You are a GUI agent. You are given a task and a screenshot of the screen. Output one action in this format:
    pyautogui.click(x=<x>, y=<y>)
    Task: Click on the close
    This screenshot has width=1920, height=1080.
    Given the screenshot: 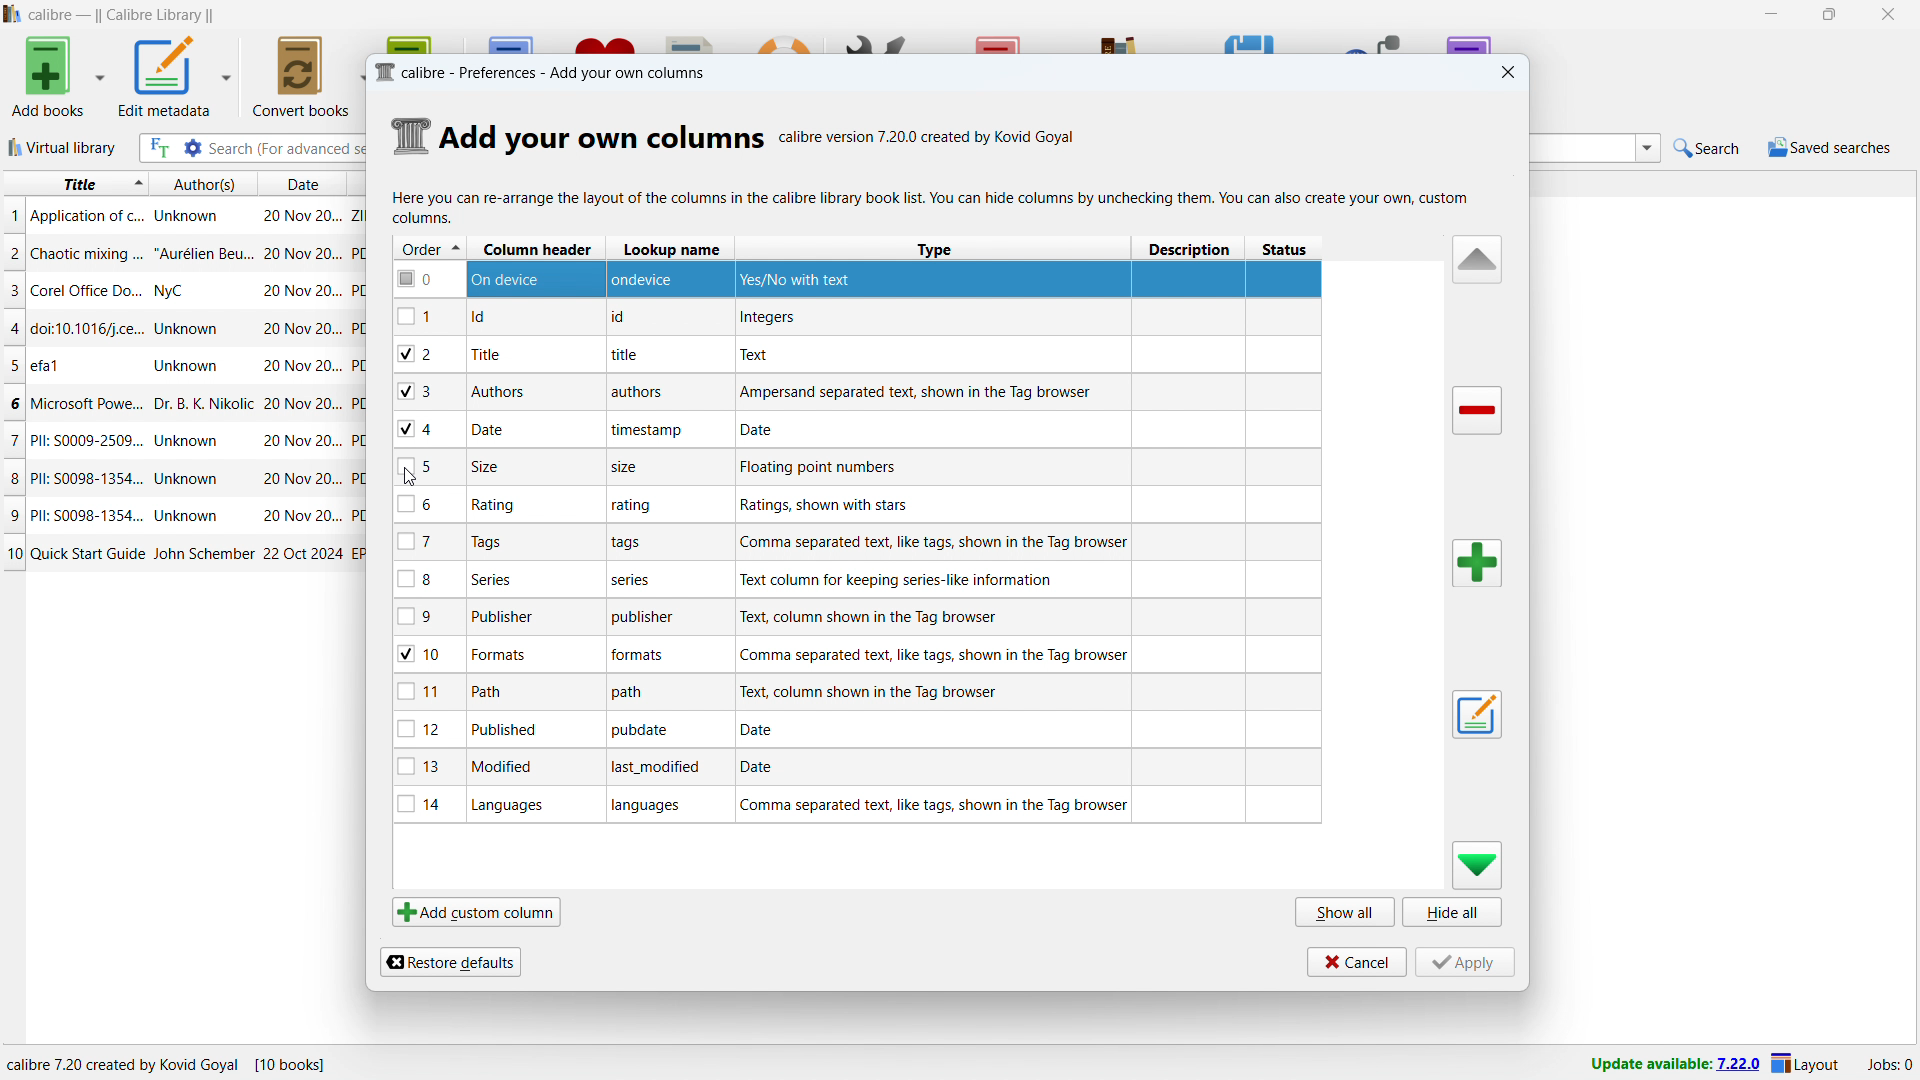 What is the action you would take?
    pyautogui.click(x=1506, y=72)
    